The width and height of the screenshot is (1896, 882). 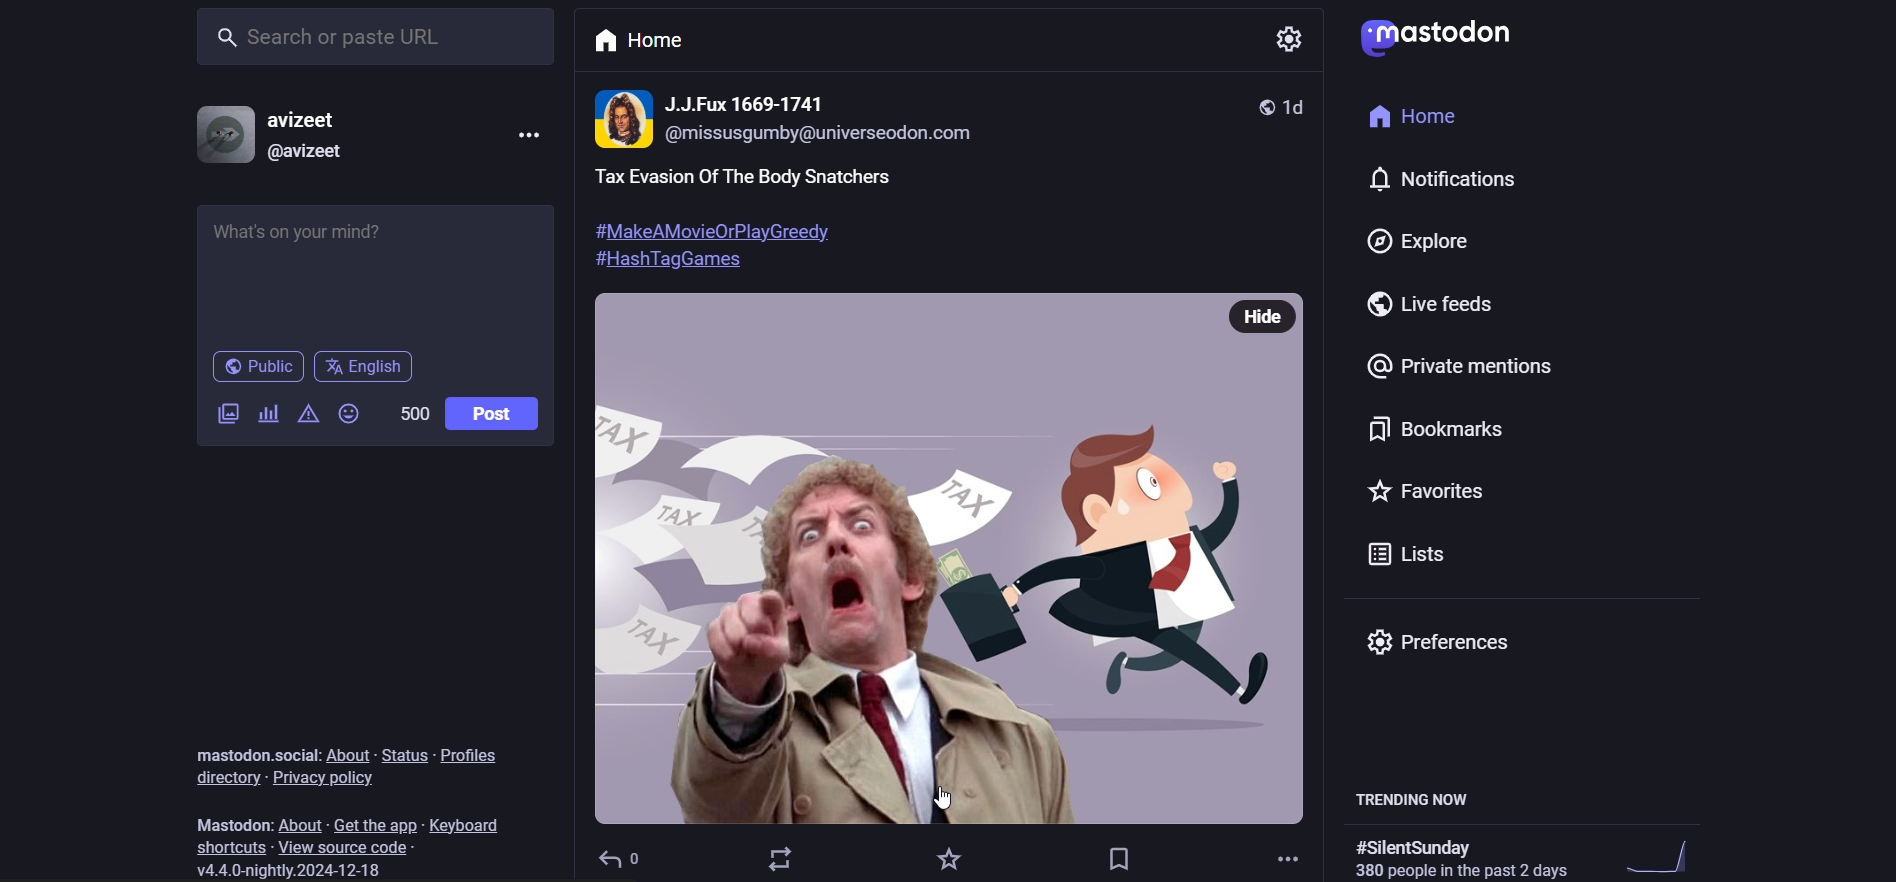 I want to click on image/video, so click(x=229, y=414).